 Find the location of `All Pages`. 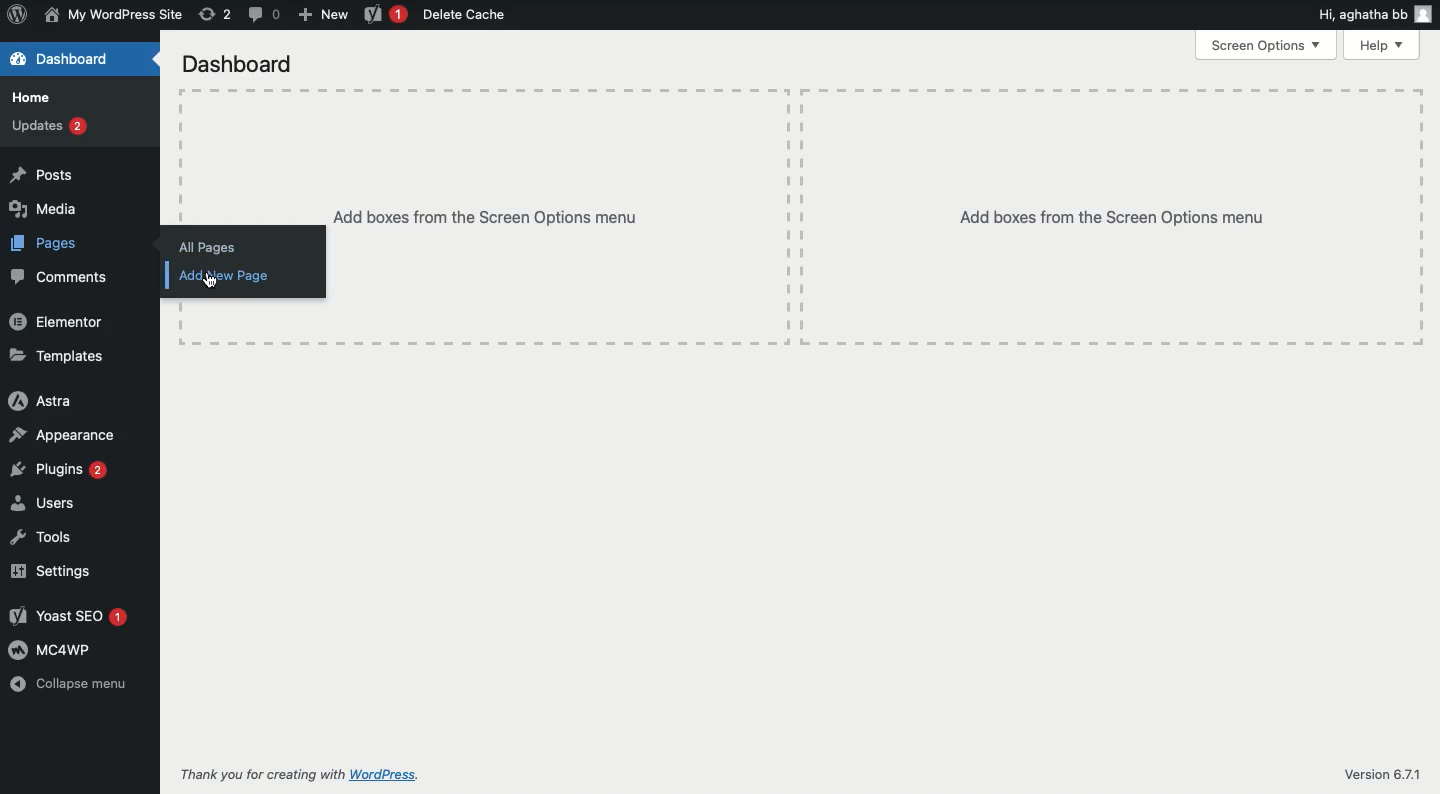

All Pages is located at coordinates (216, 244).